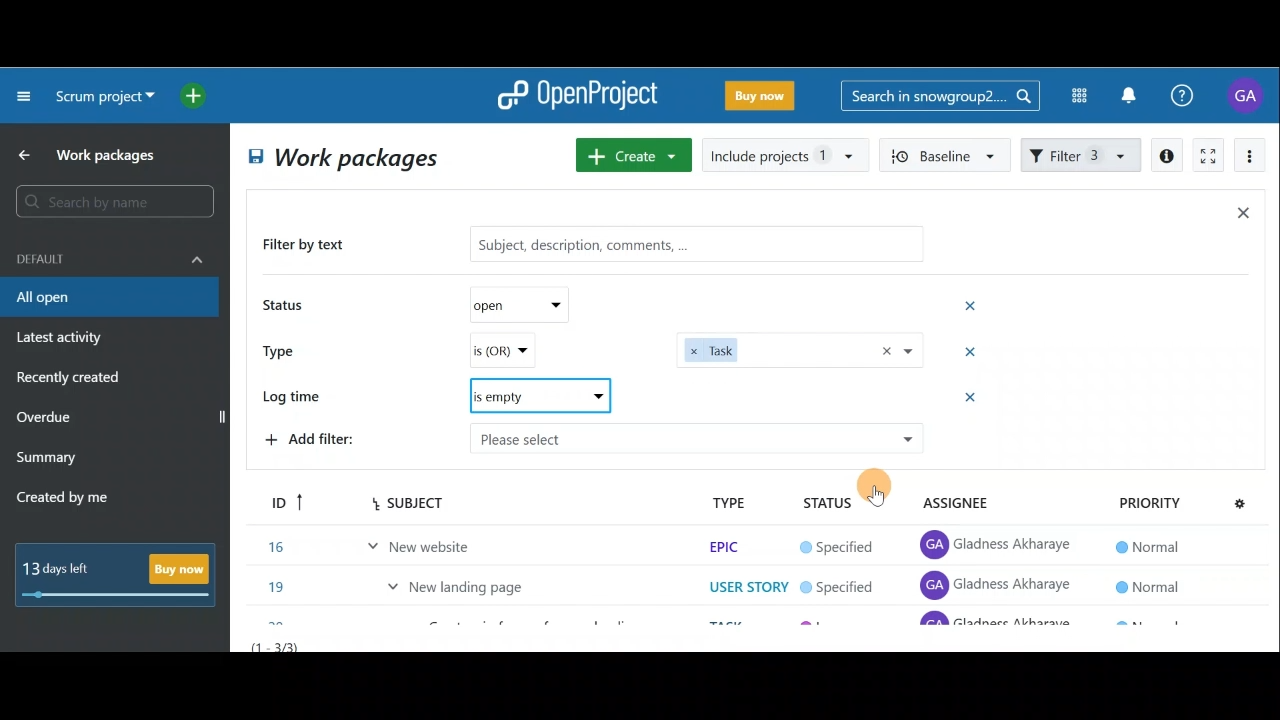  I want to click on epic, so click(722, 501).